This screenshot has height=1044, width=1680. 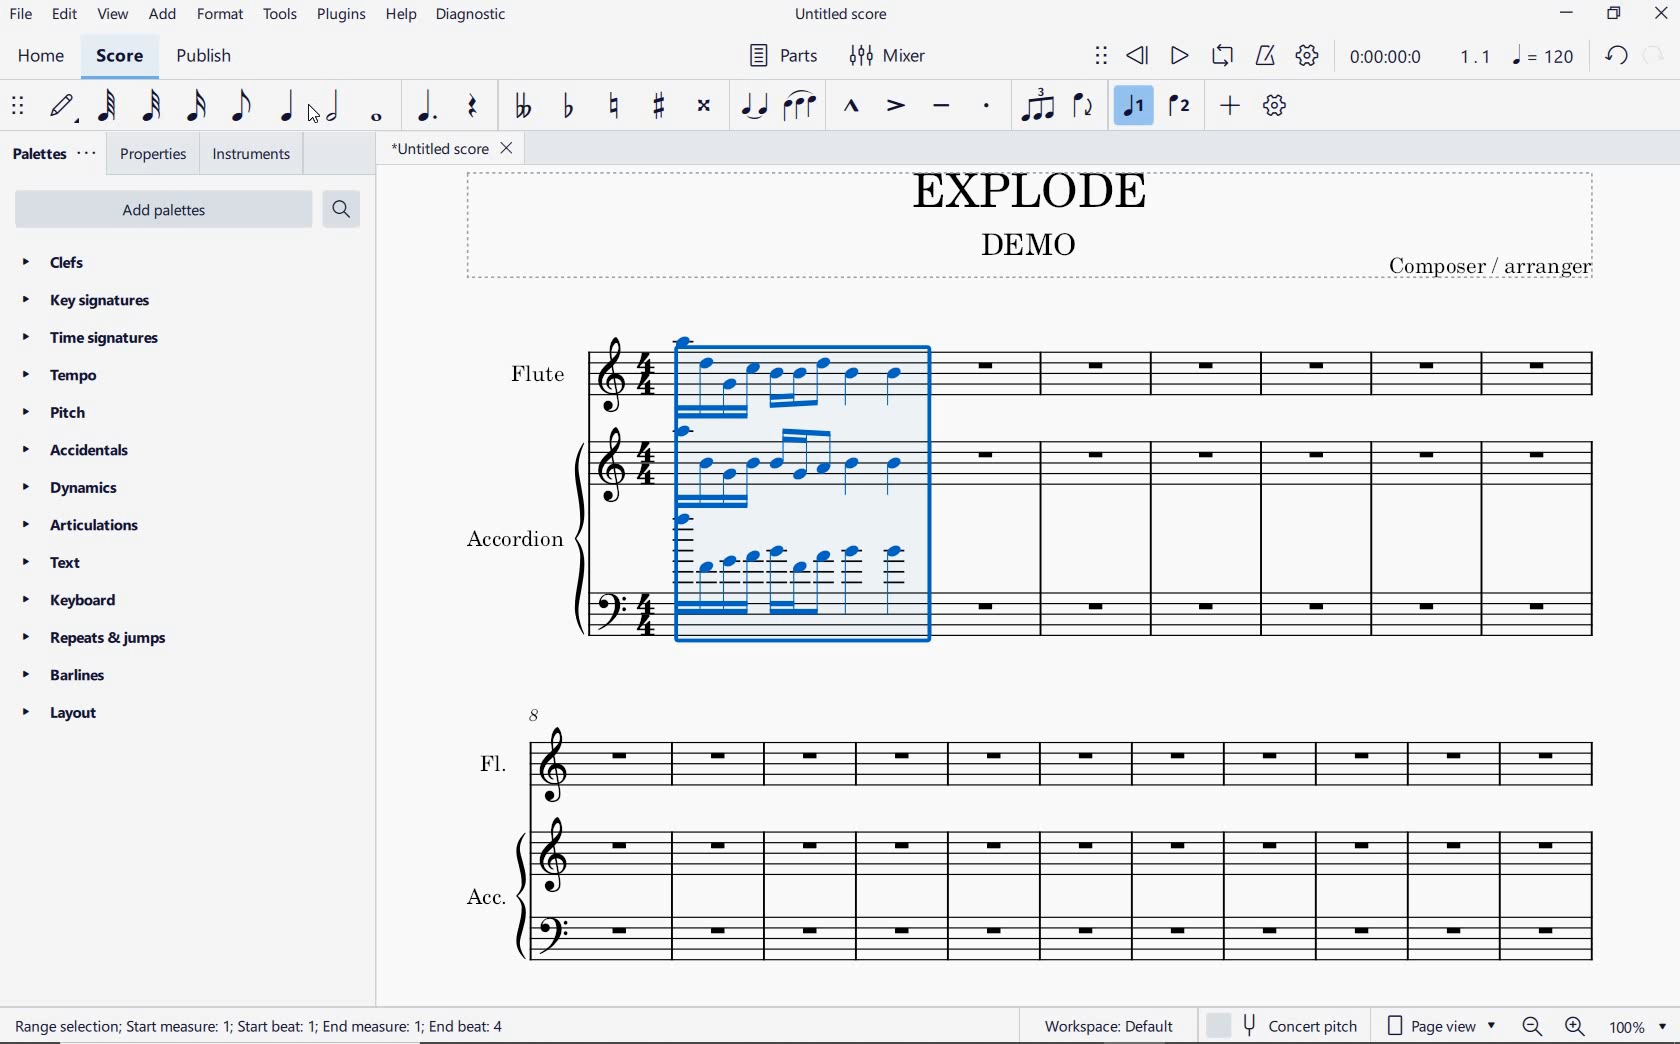 What do you see at coordinates (245, 108) in the screenshot?
I see `eighth note` at bounding box center [245, 108].